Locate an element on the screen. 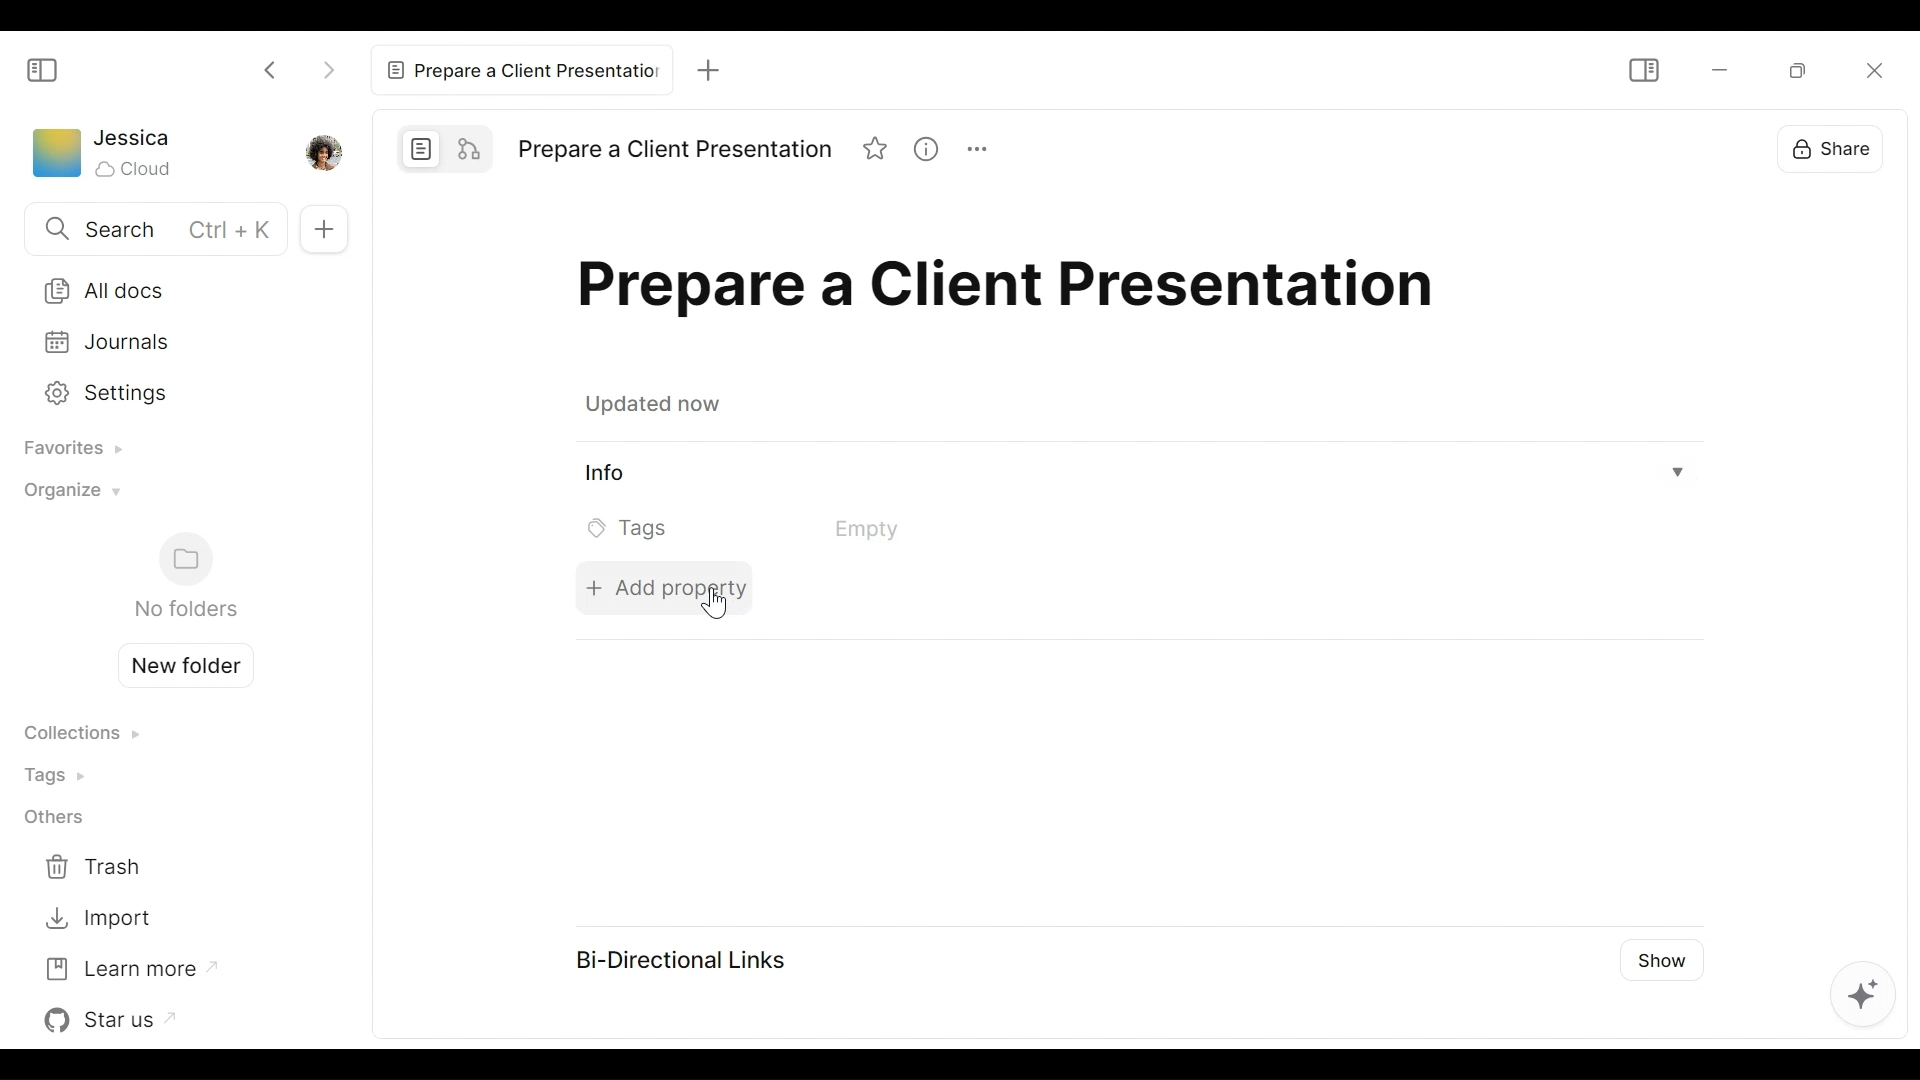 Image resolution: width=1920 pixels, height=1080 pixels. Workspace is located at coordinates (55, 157).